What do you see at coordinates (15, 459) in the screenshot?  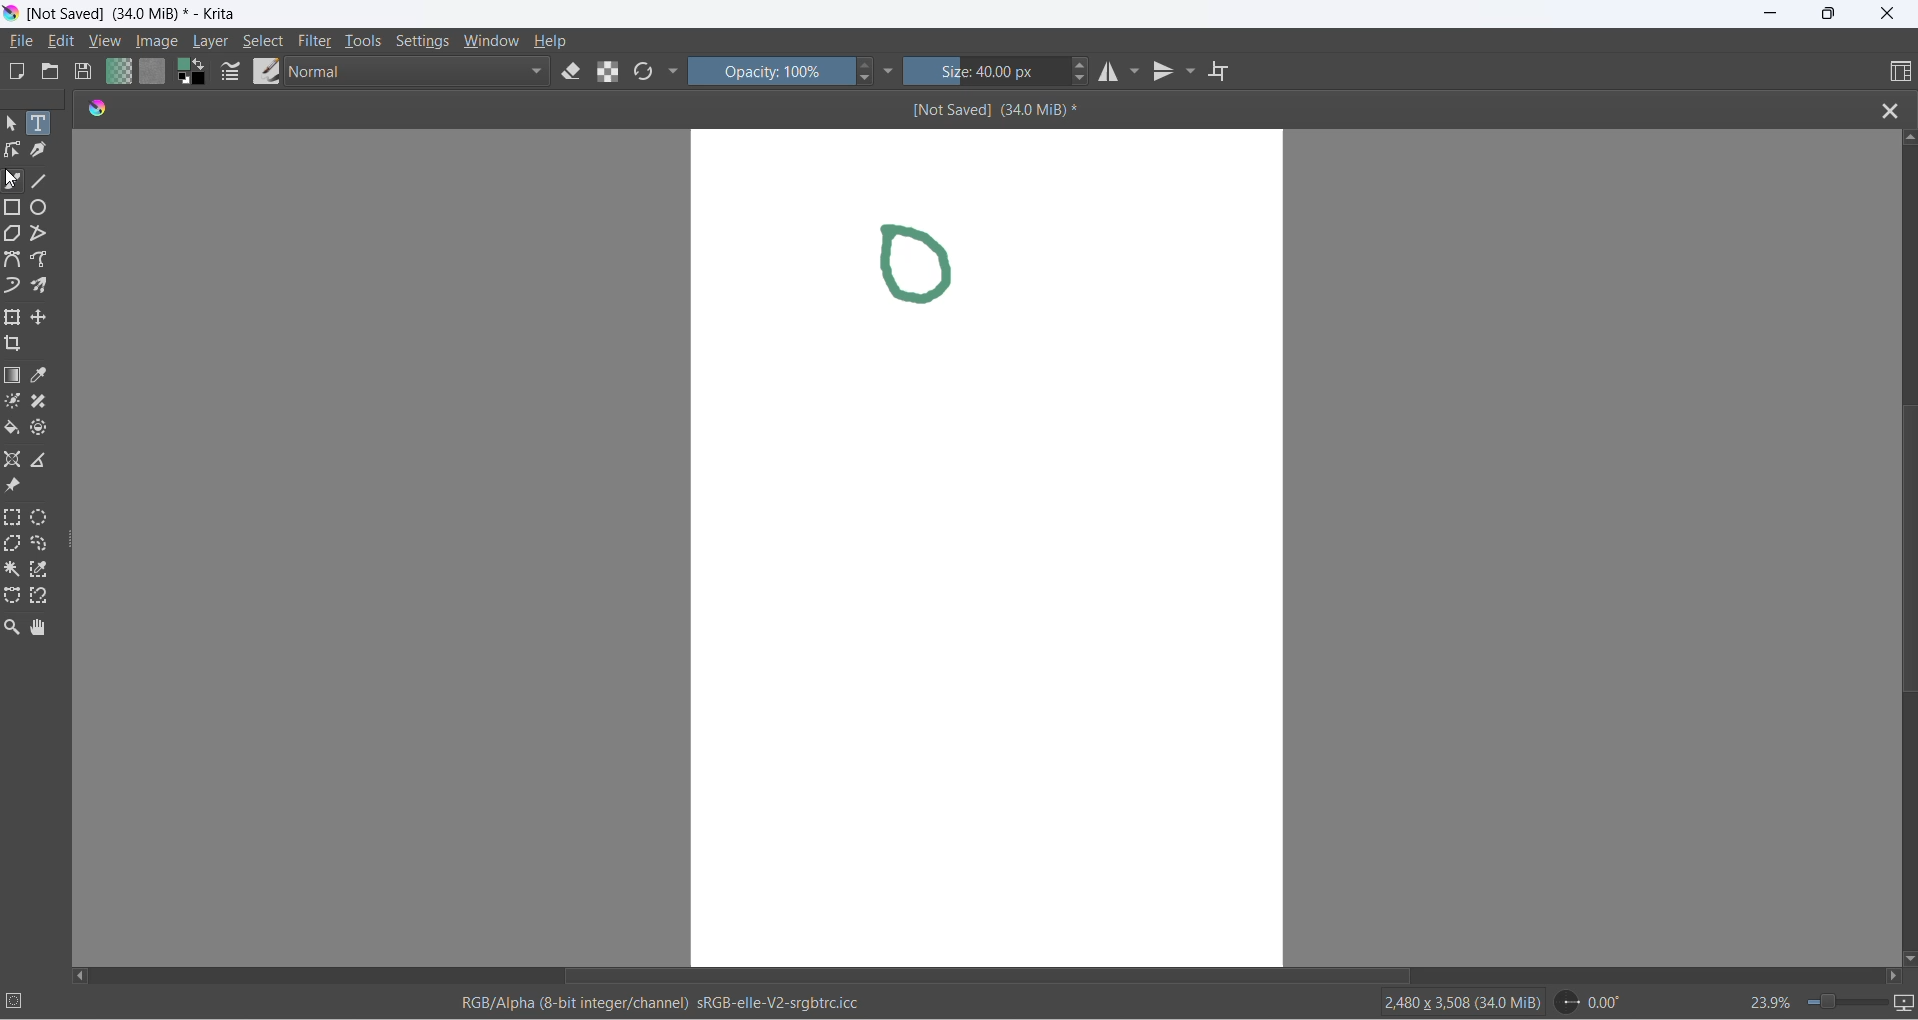 I see `assistant tool` at bounding box center [15, 459].